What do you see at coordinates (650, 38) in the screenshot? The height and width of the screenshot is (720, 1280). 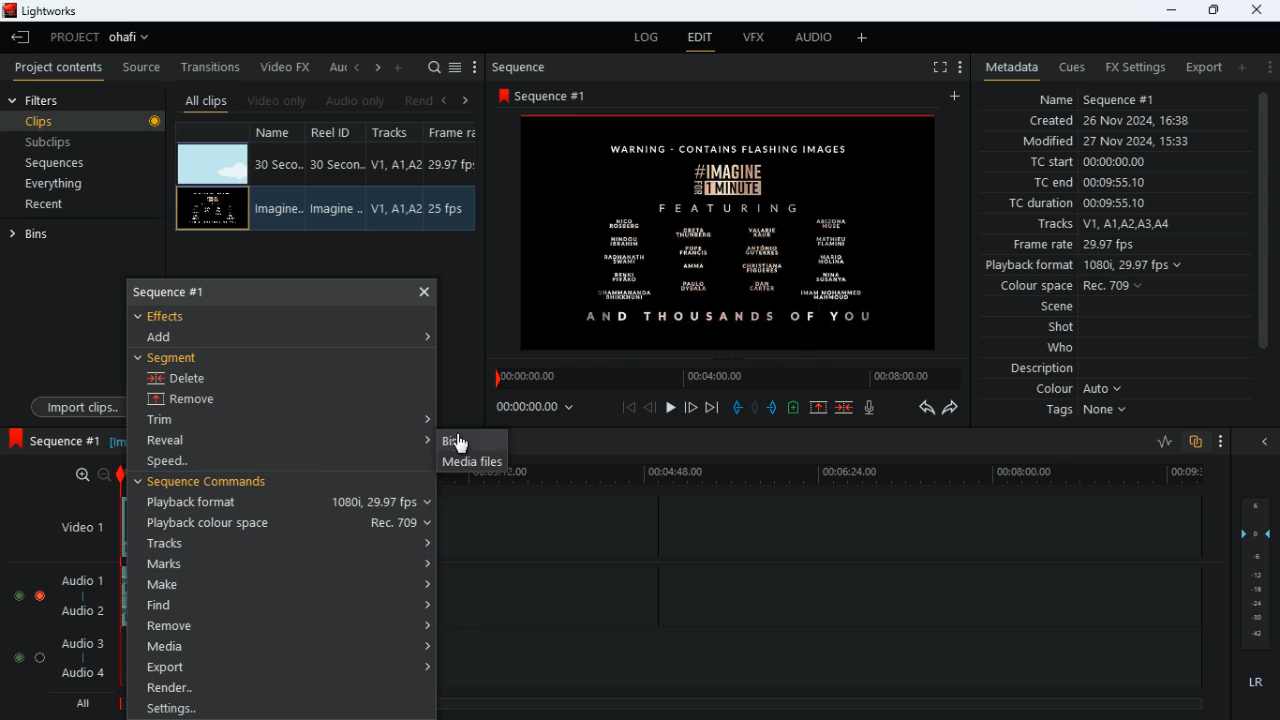 I see `log` at bounding box center [650, 38].